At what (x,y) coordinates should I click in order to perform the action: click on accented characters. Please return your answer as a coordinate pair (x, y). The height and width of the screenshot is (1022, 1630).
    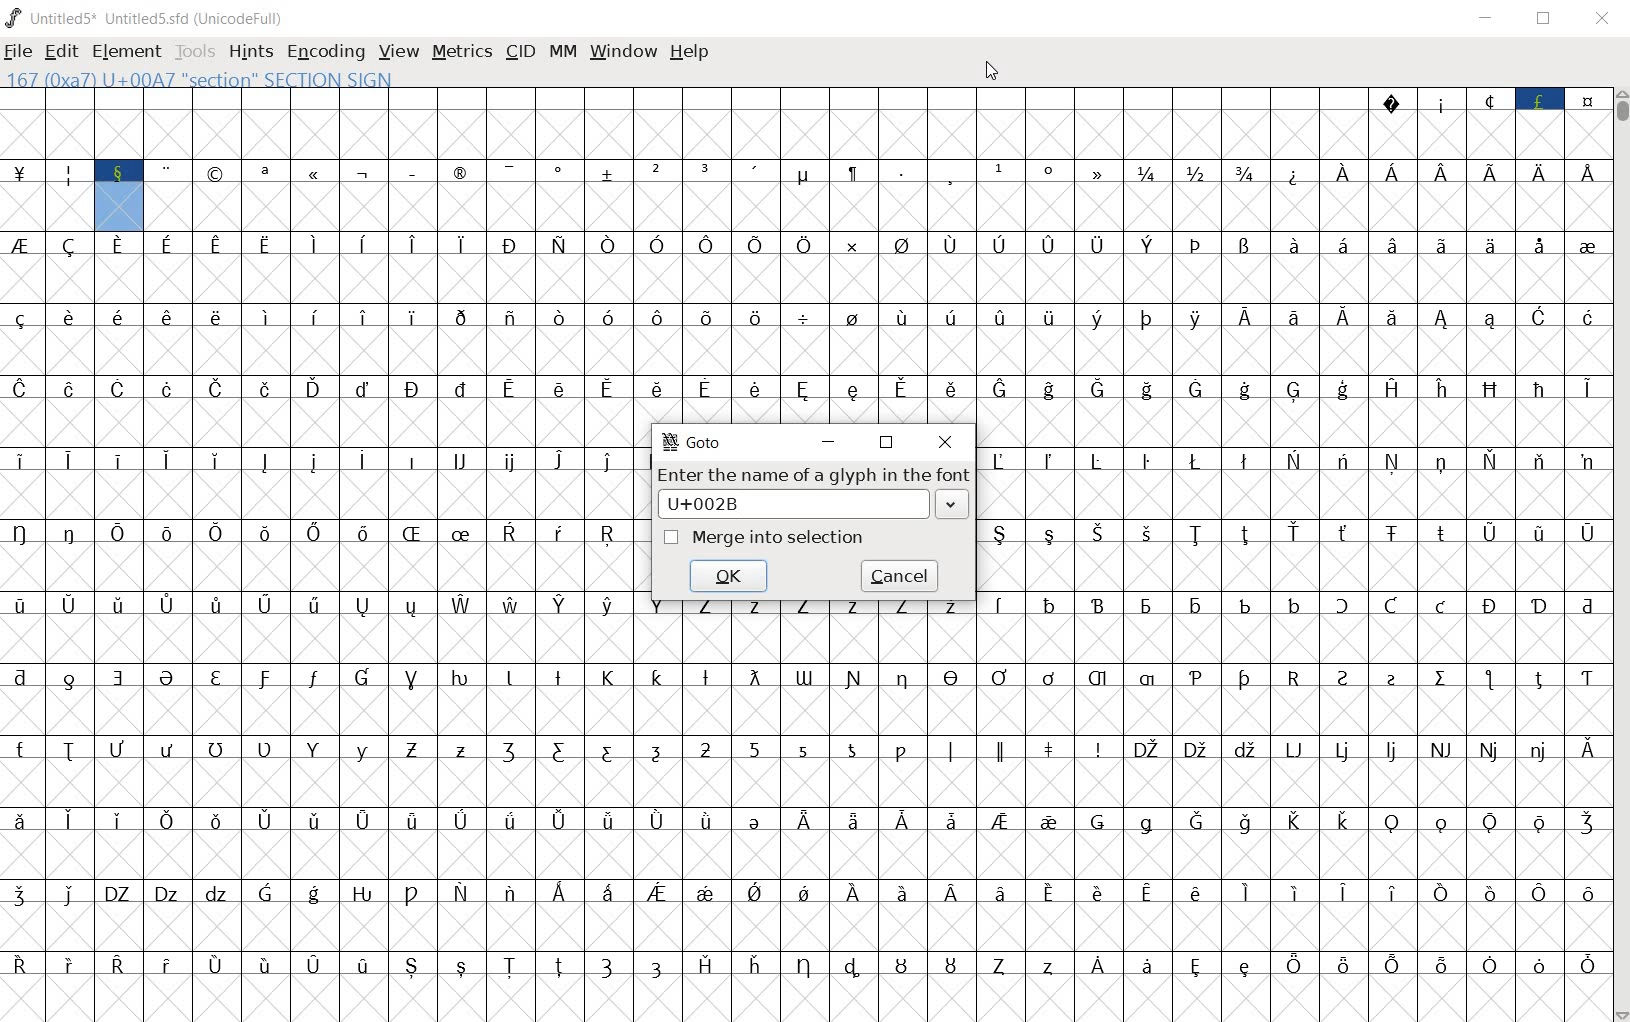
    Looking at the image, I should click on (1245, 268).